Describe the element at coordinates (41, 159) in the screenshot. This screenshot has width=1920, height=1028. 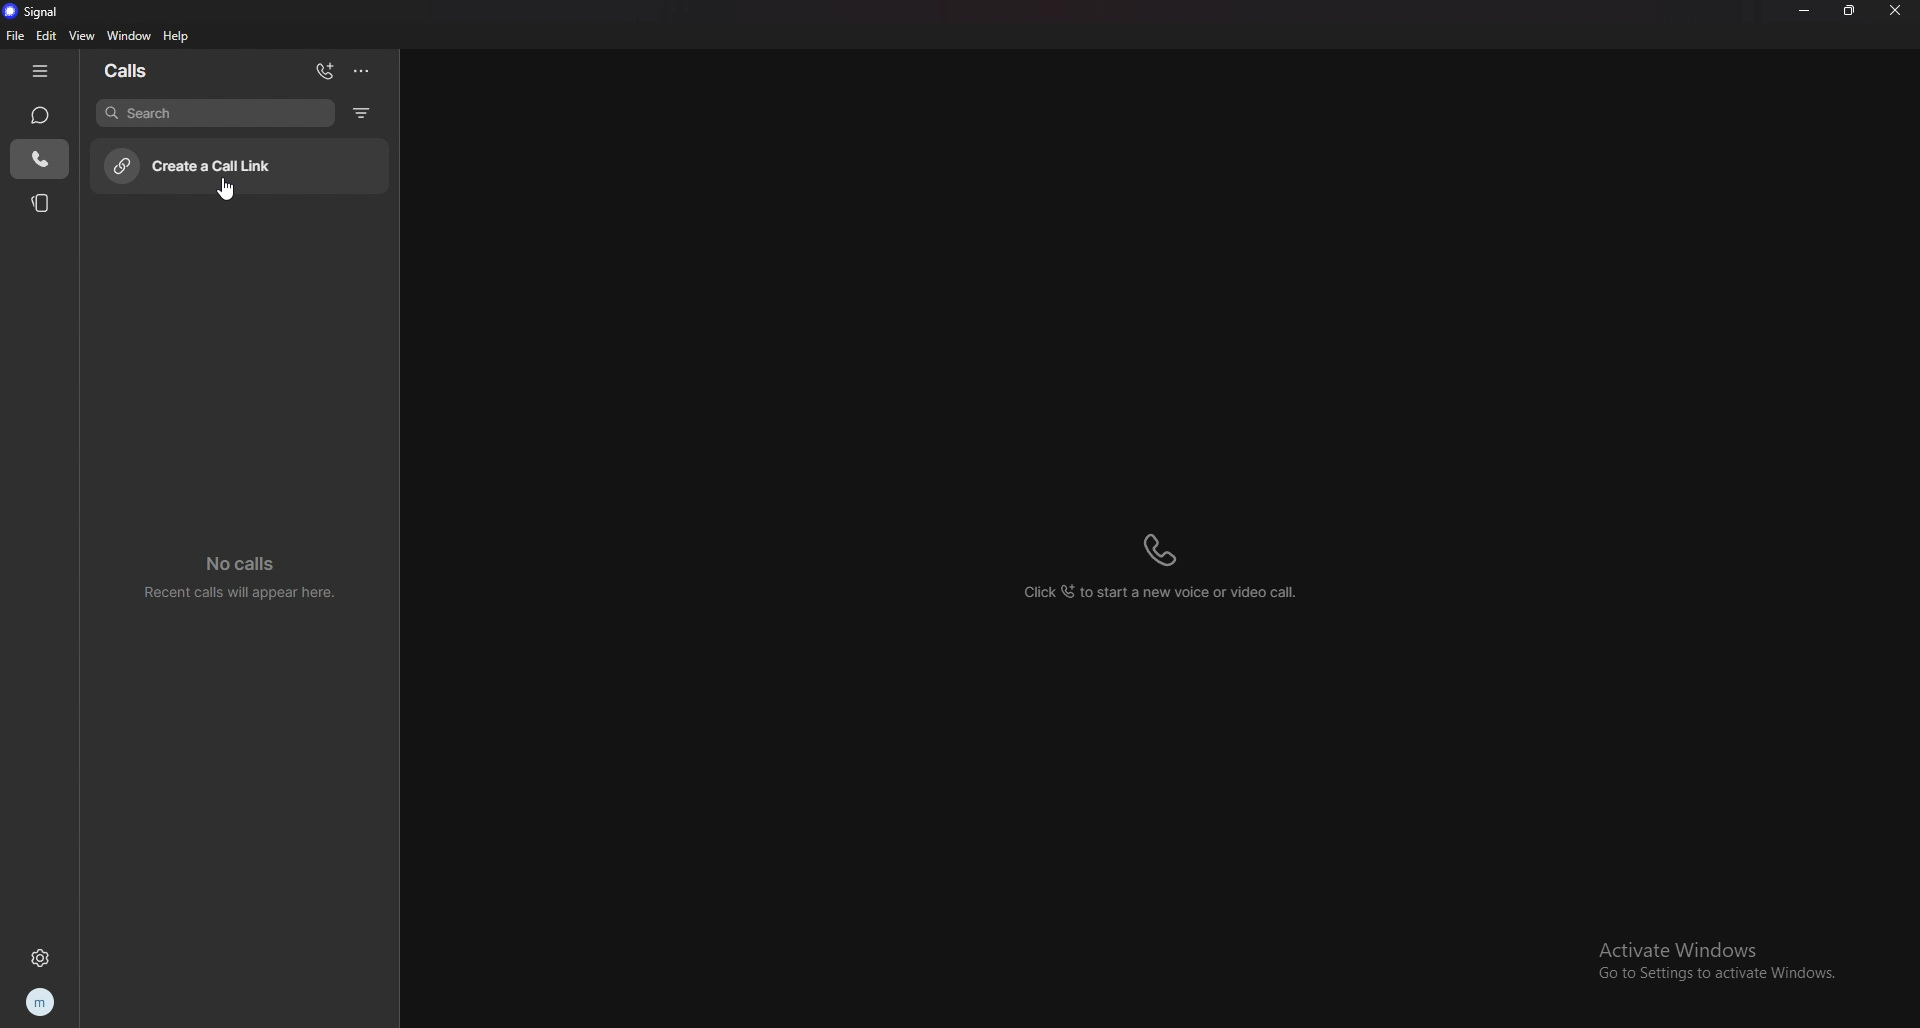
I see `calls` at that location.